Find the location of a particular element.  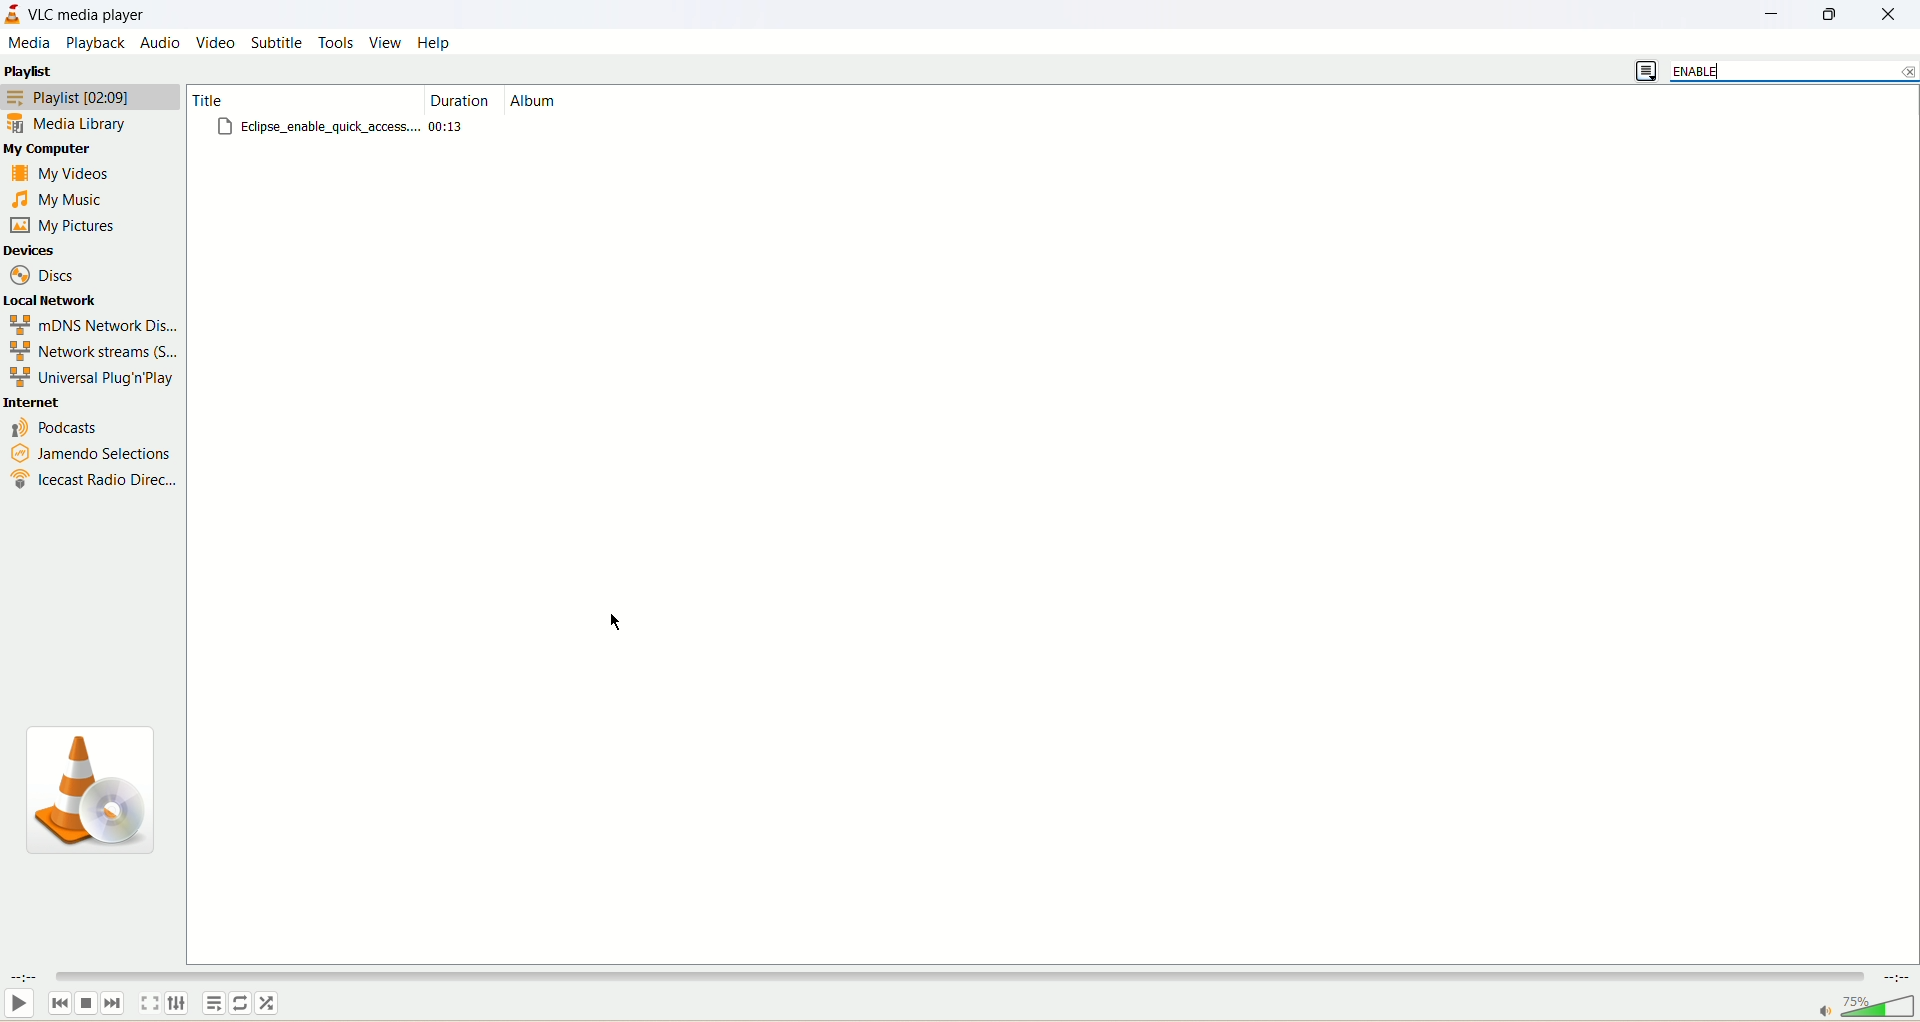

Eclipse_enable_quick_access.... is located at coordinates (320, 126).